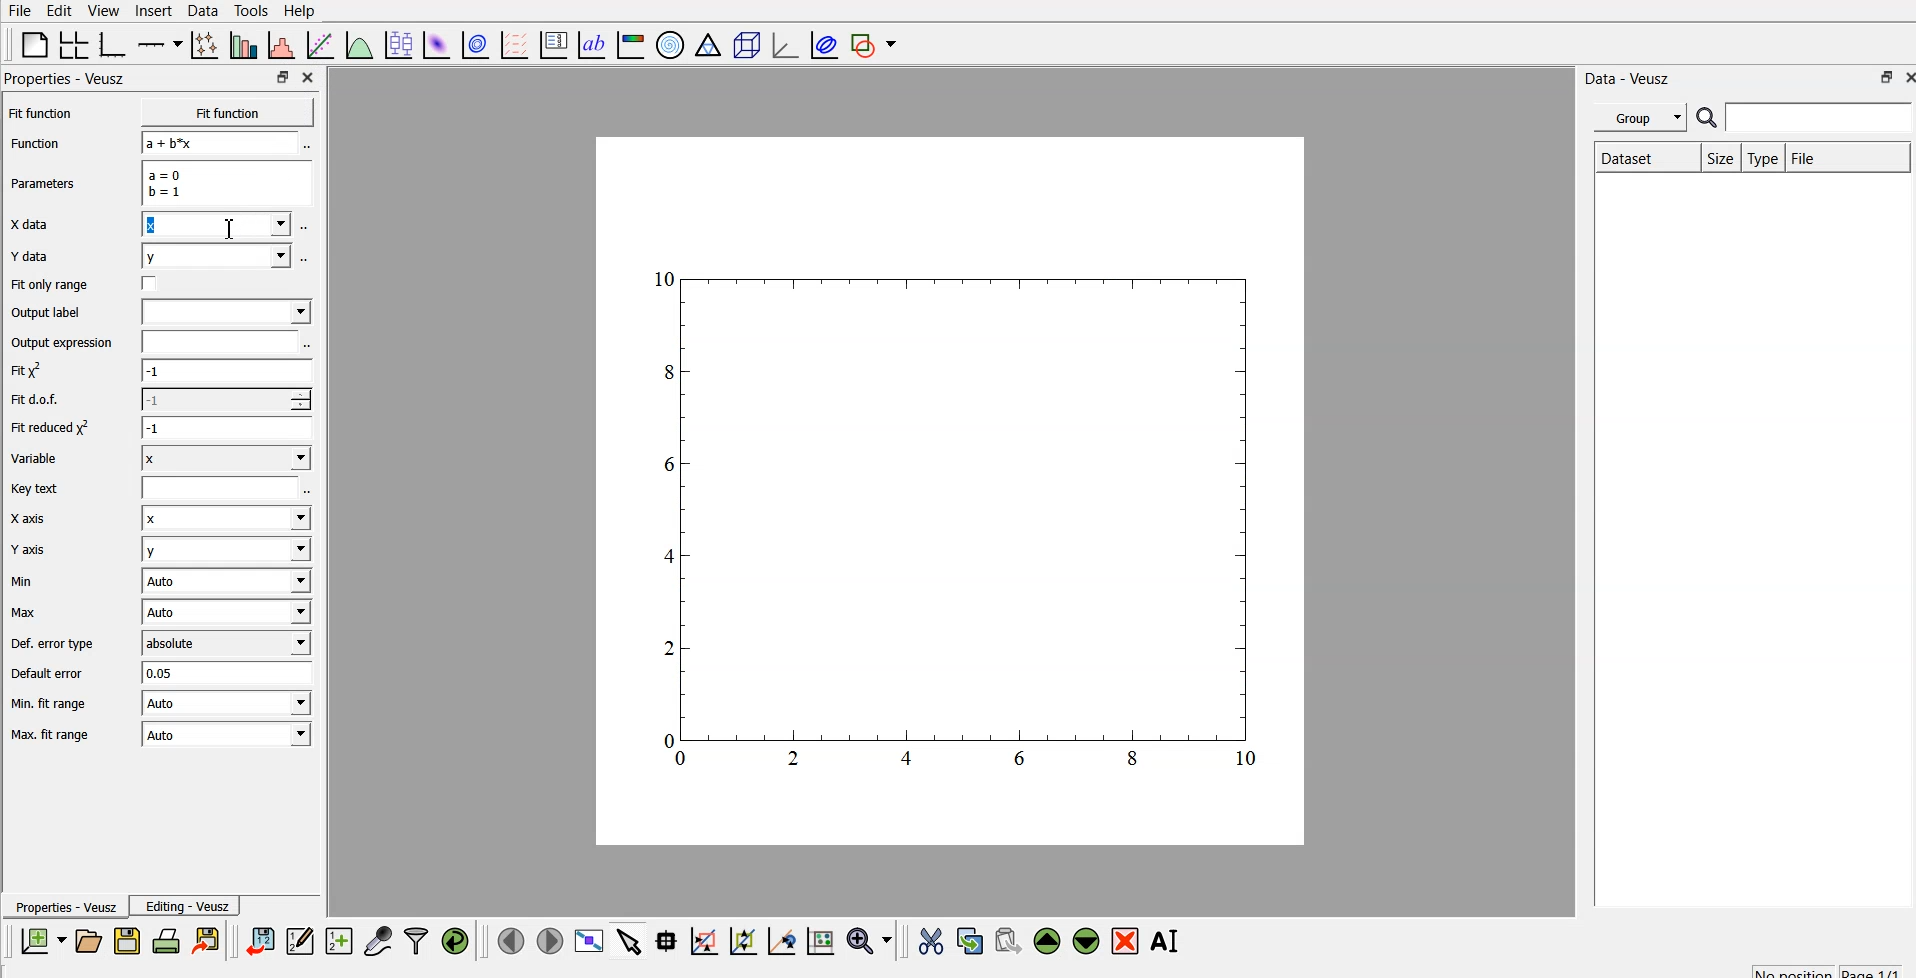 The height and width of the screenshot is (978, 1916). What do you see at coordinates (56, 10) in the screenshot?
I see `edit` at bounding box center [56, 10].